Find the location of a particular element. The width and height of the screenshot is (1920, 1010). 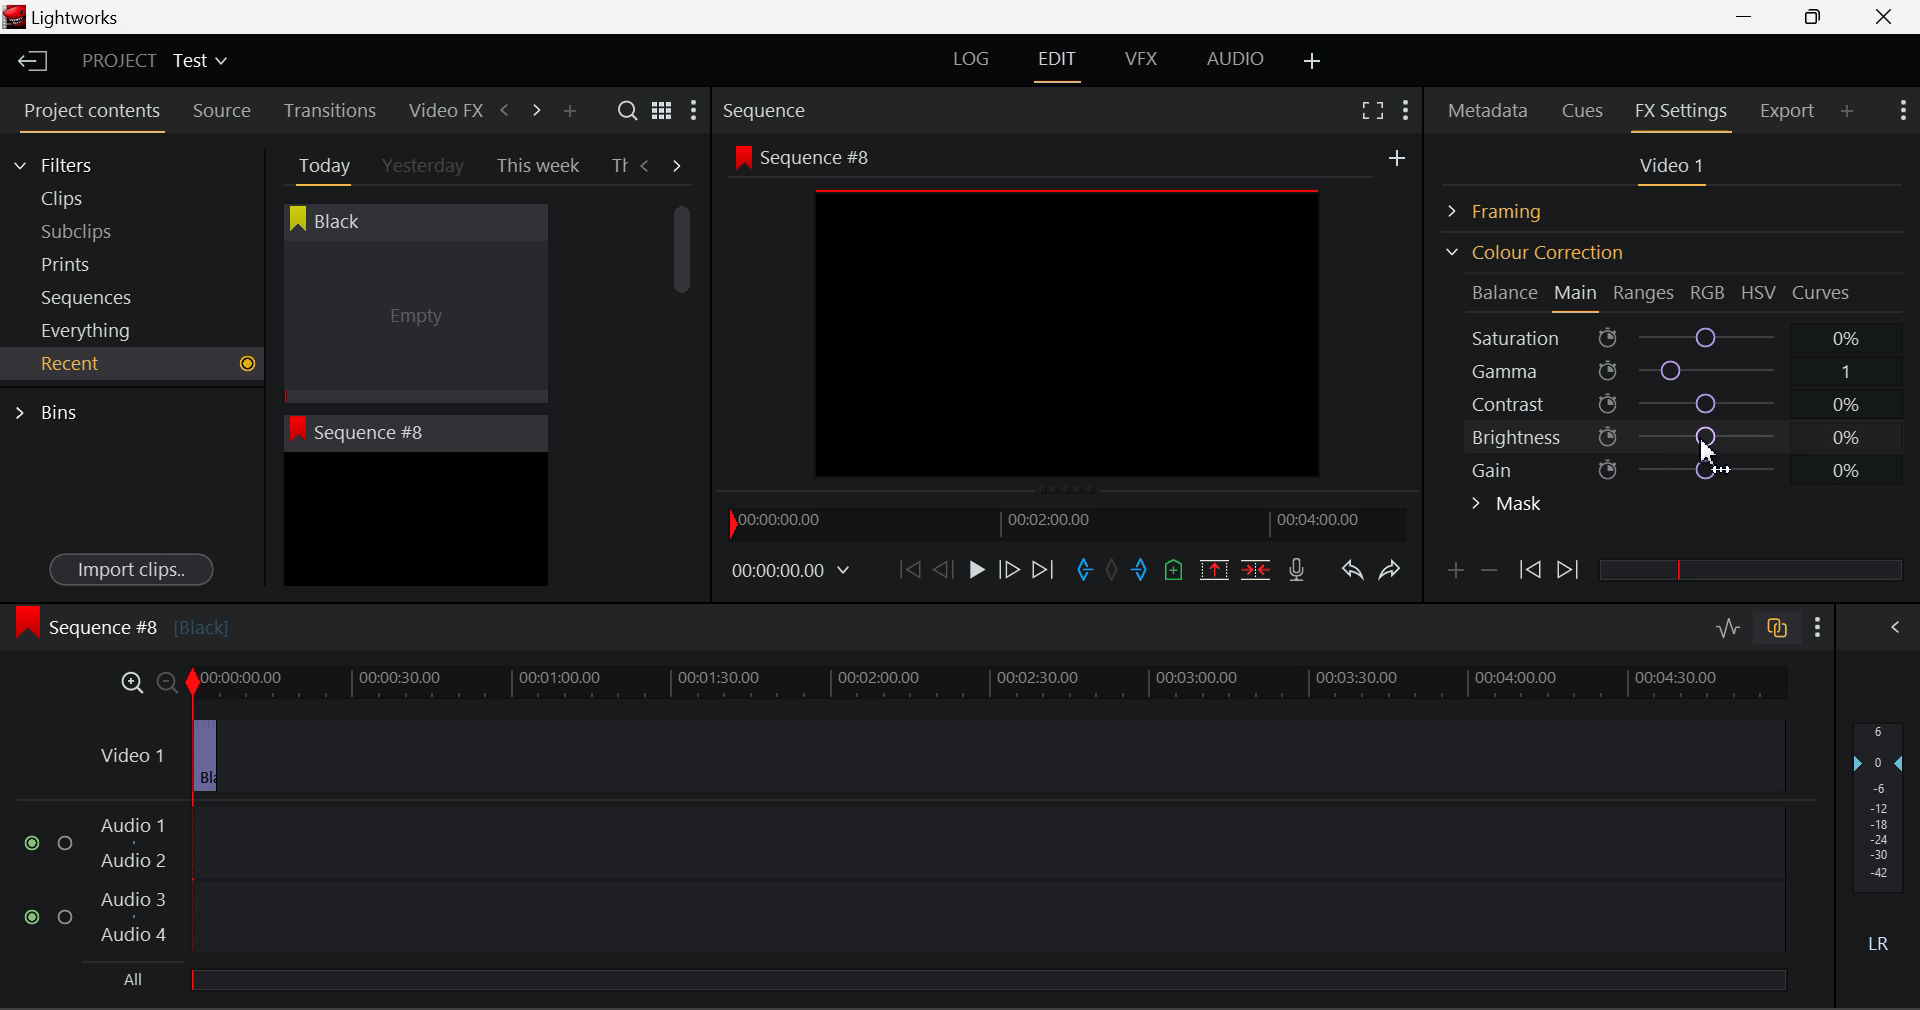

Colour Correction is located at coordinates (1534, 252).